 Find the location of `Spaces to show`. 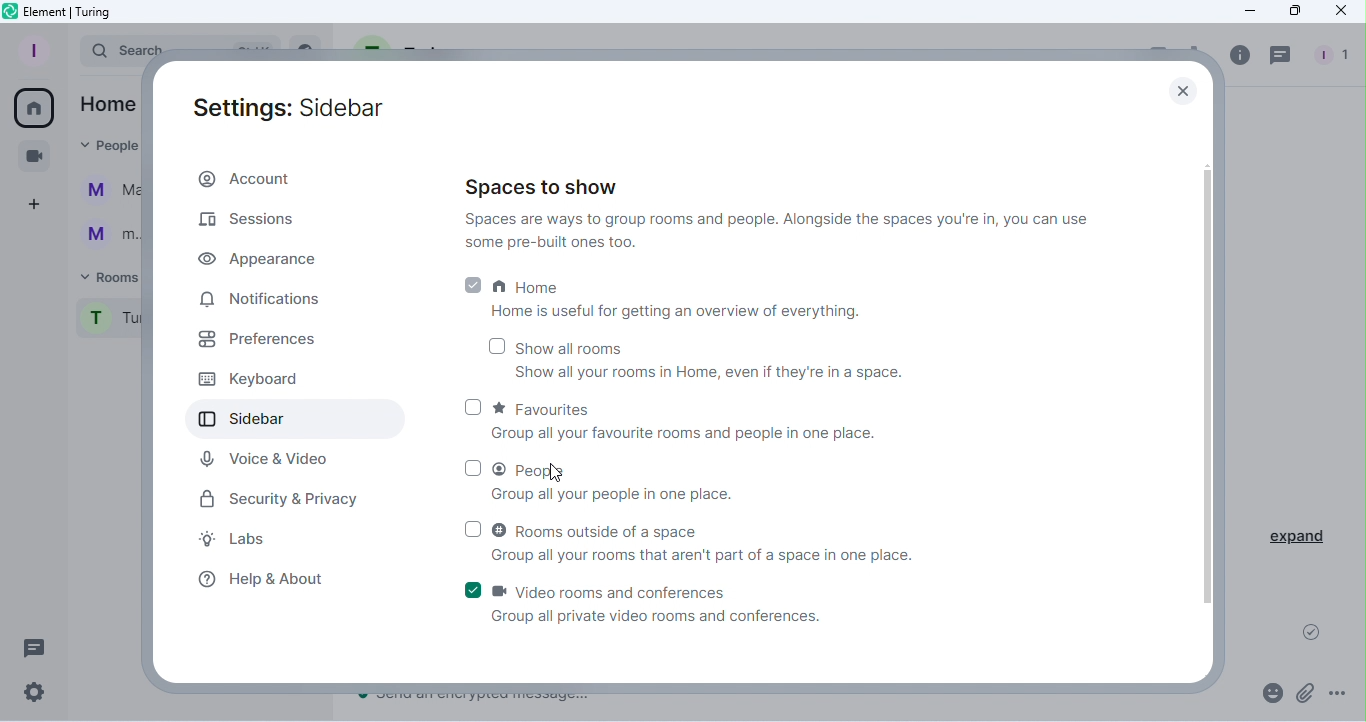

Spaces to show is located at coordinates (781, 214).